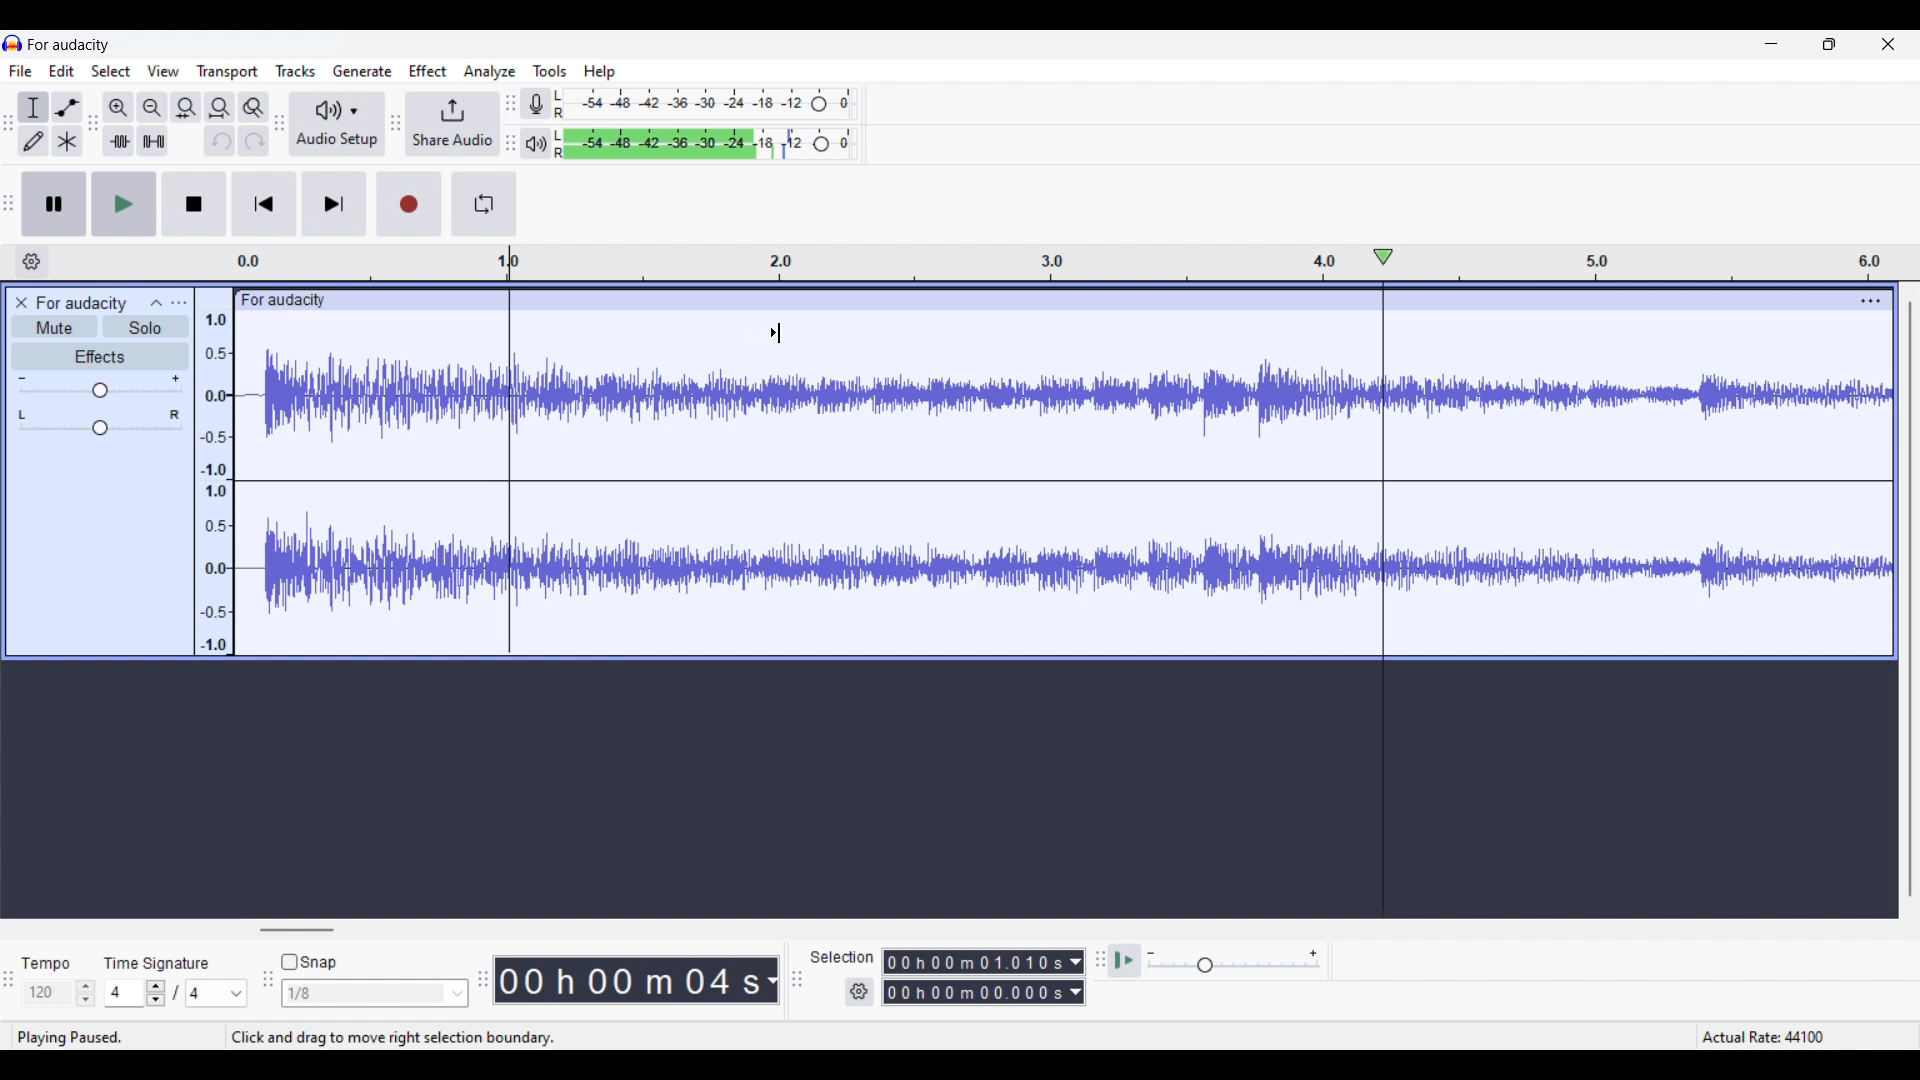 This screenshot has height=1080, width=1920. Describe the element at coordinates (119, 141) in the screenshot. I see `Trim audio outside selection` at that location.